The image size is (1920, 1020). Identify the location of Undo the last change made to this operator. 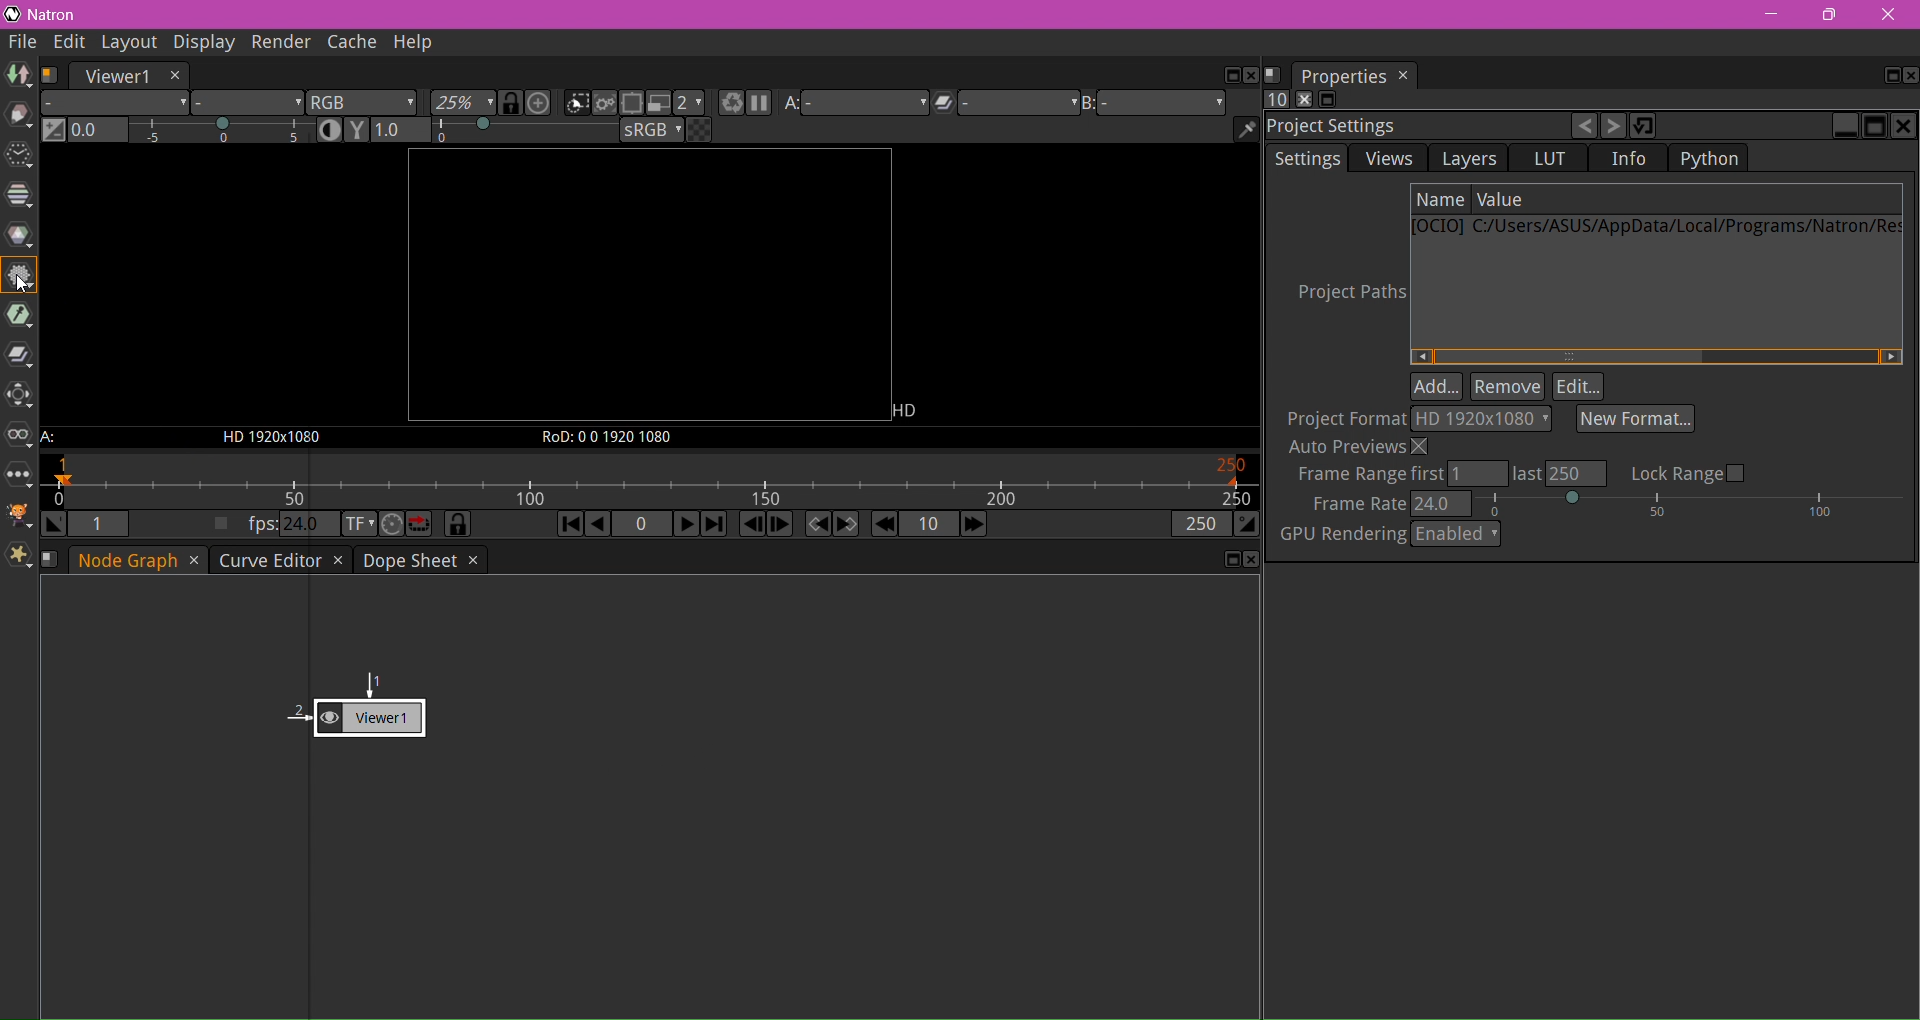
(1585, 128).